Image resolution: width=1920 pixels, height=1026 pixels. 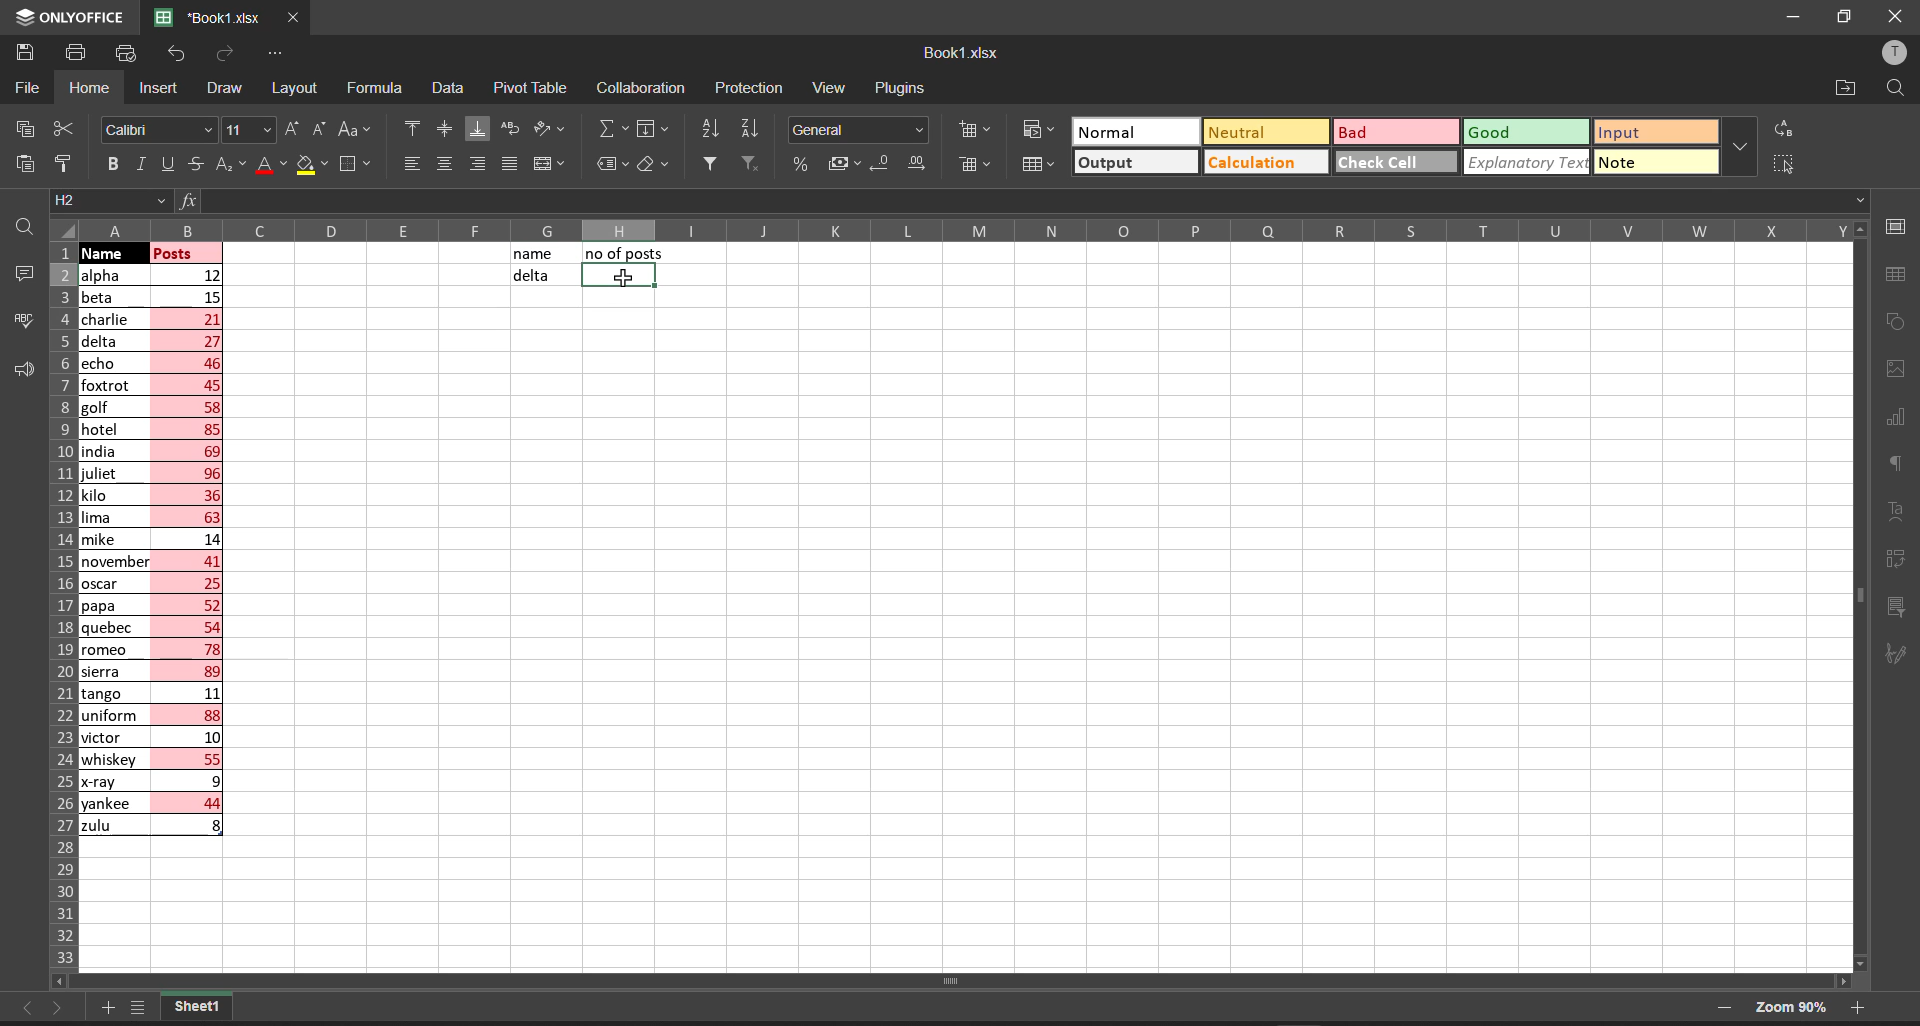 I want to click on shape settings, so click(x=1900, y=323).